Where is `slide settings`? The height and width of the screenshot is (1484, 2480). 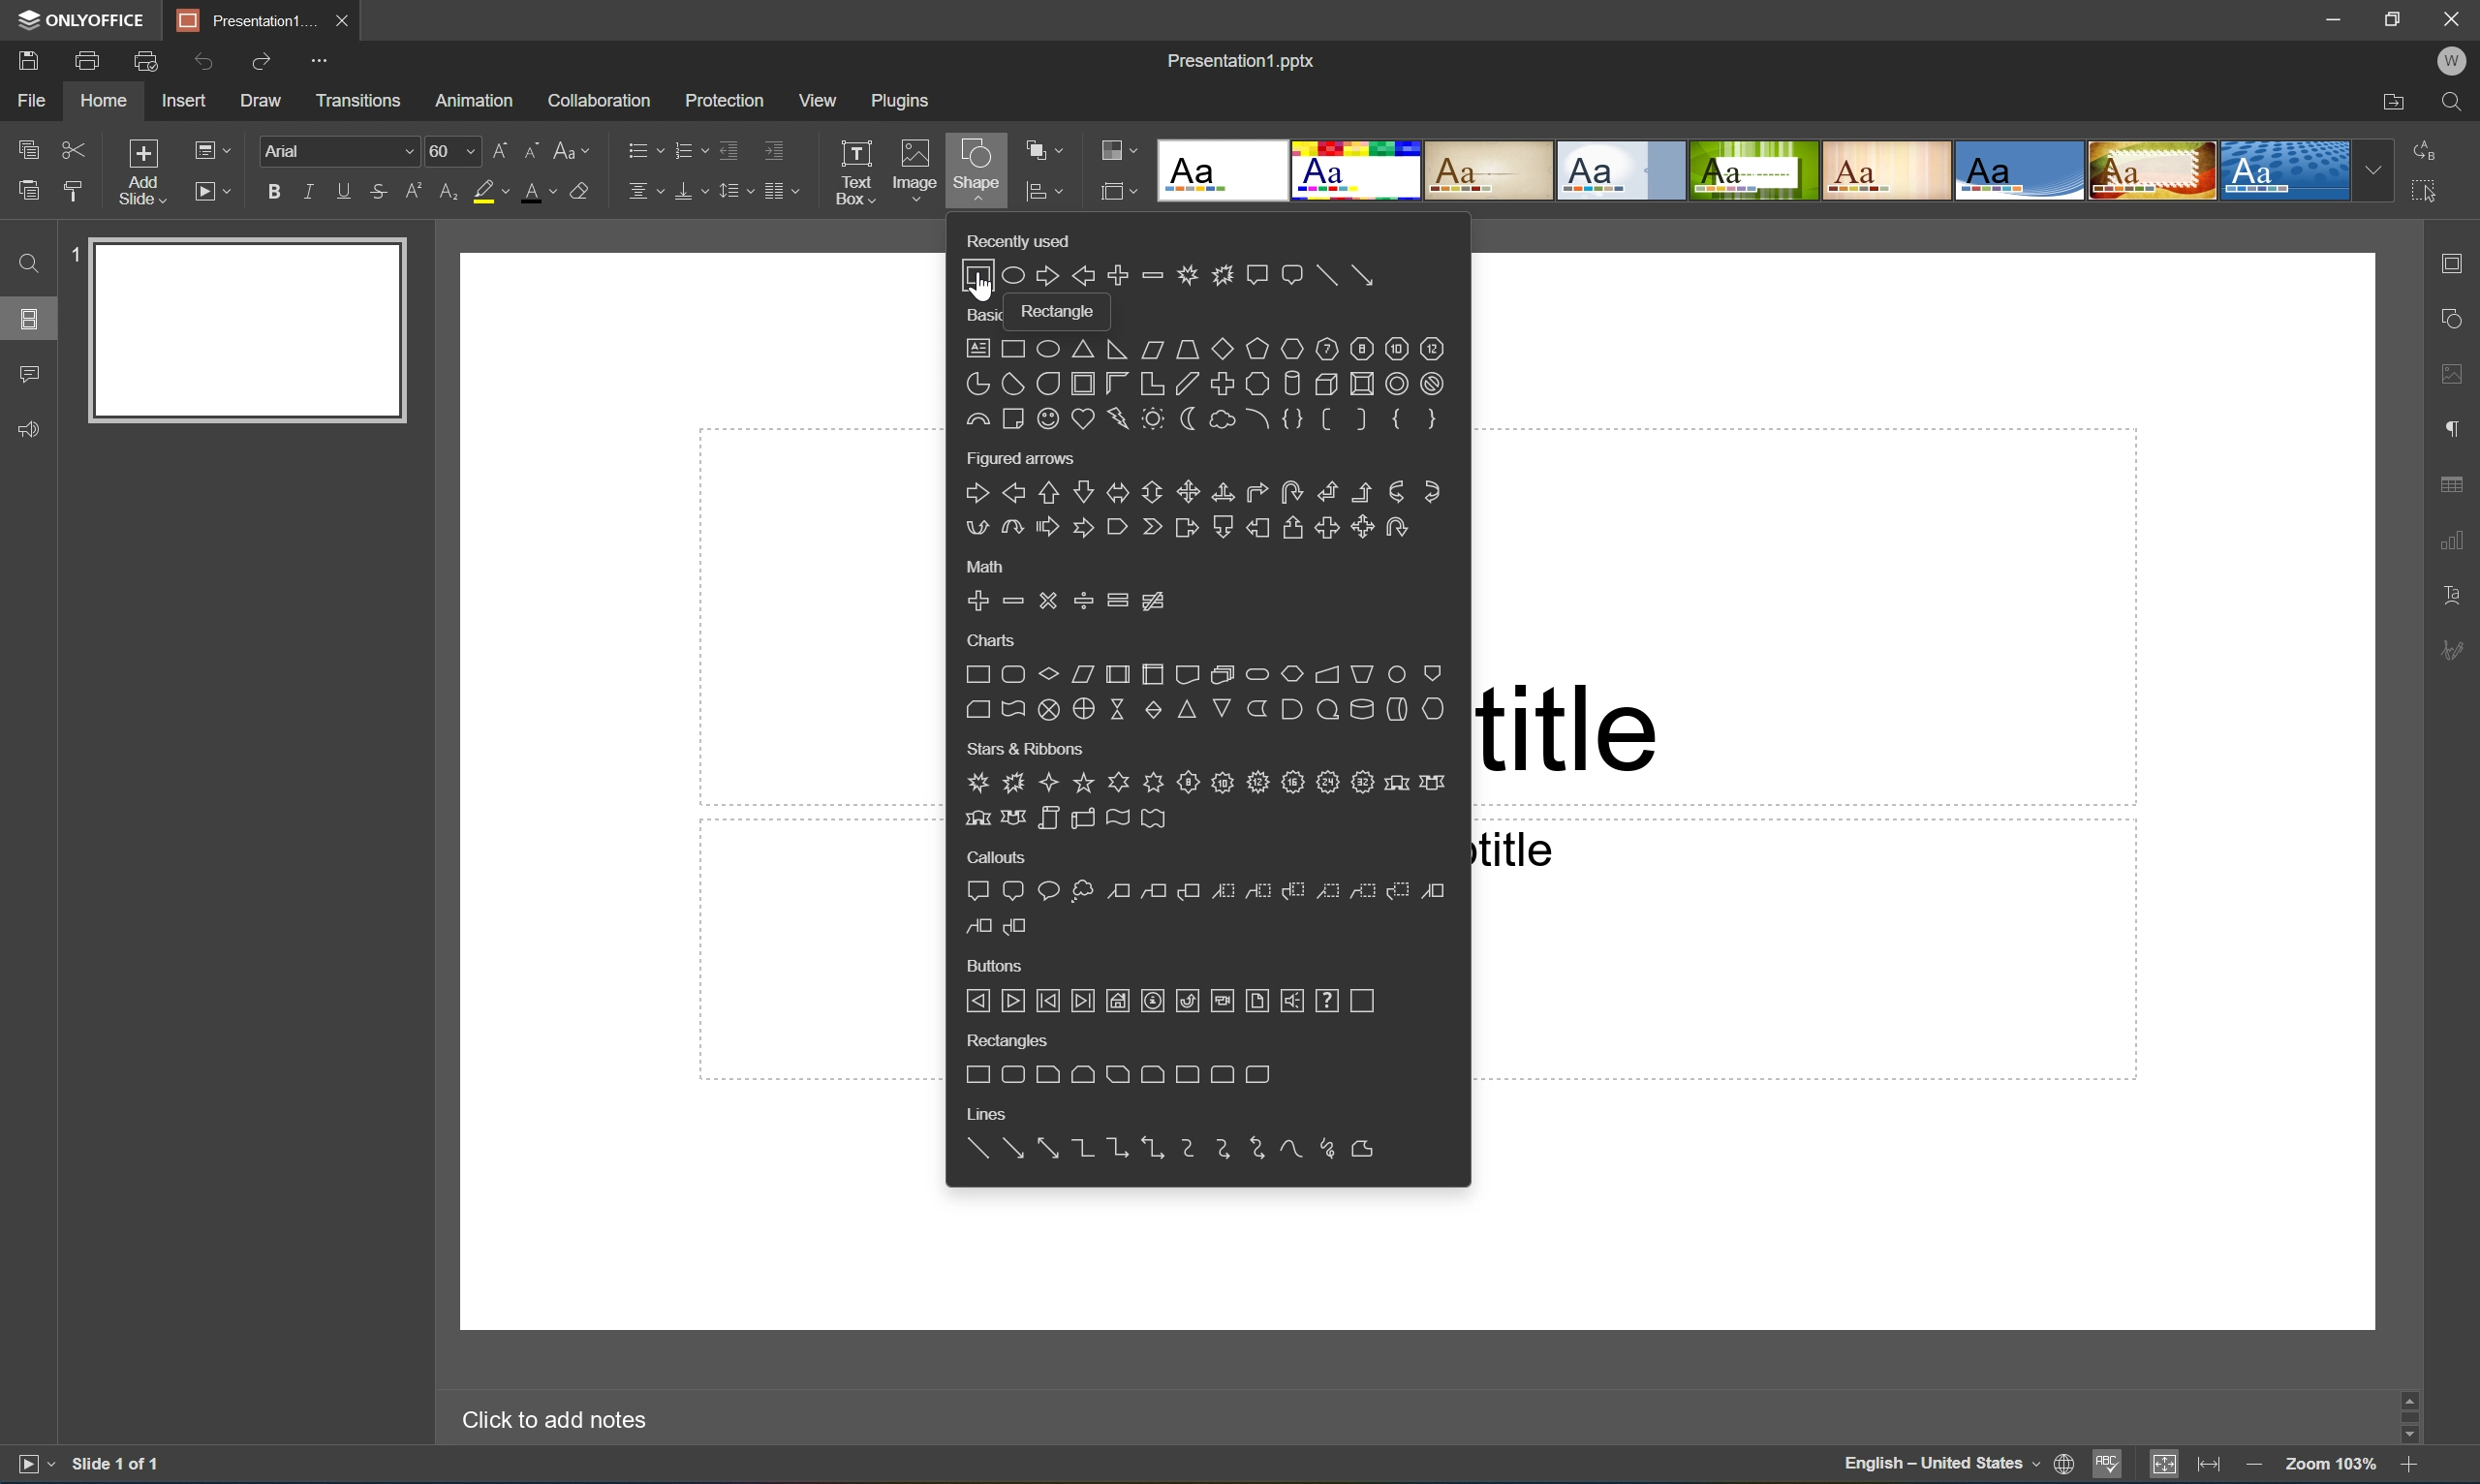 slide settings is located at coordinates (2457, 264).